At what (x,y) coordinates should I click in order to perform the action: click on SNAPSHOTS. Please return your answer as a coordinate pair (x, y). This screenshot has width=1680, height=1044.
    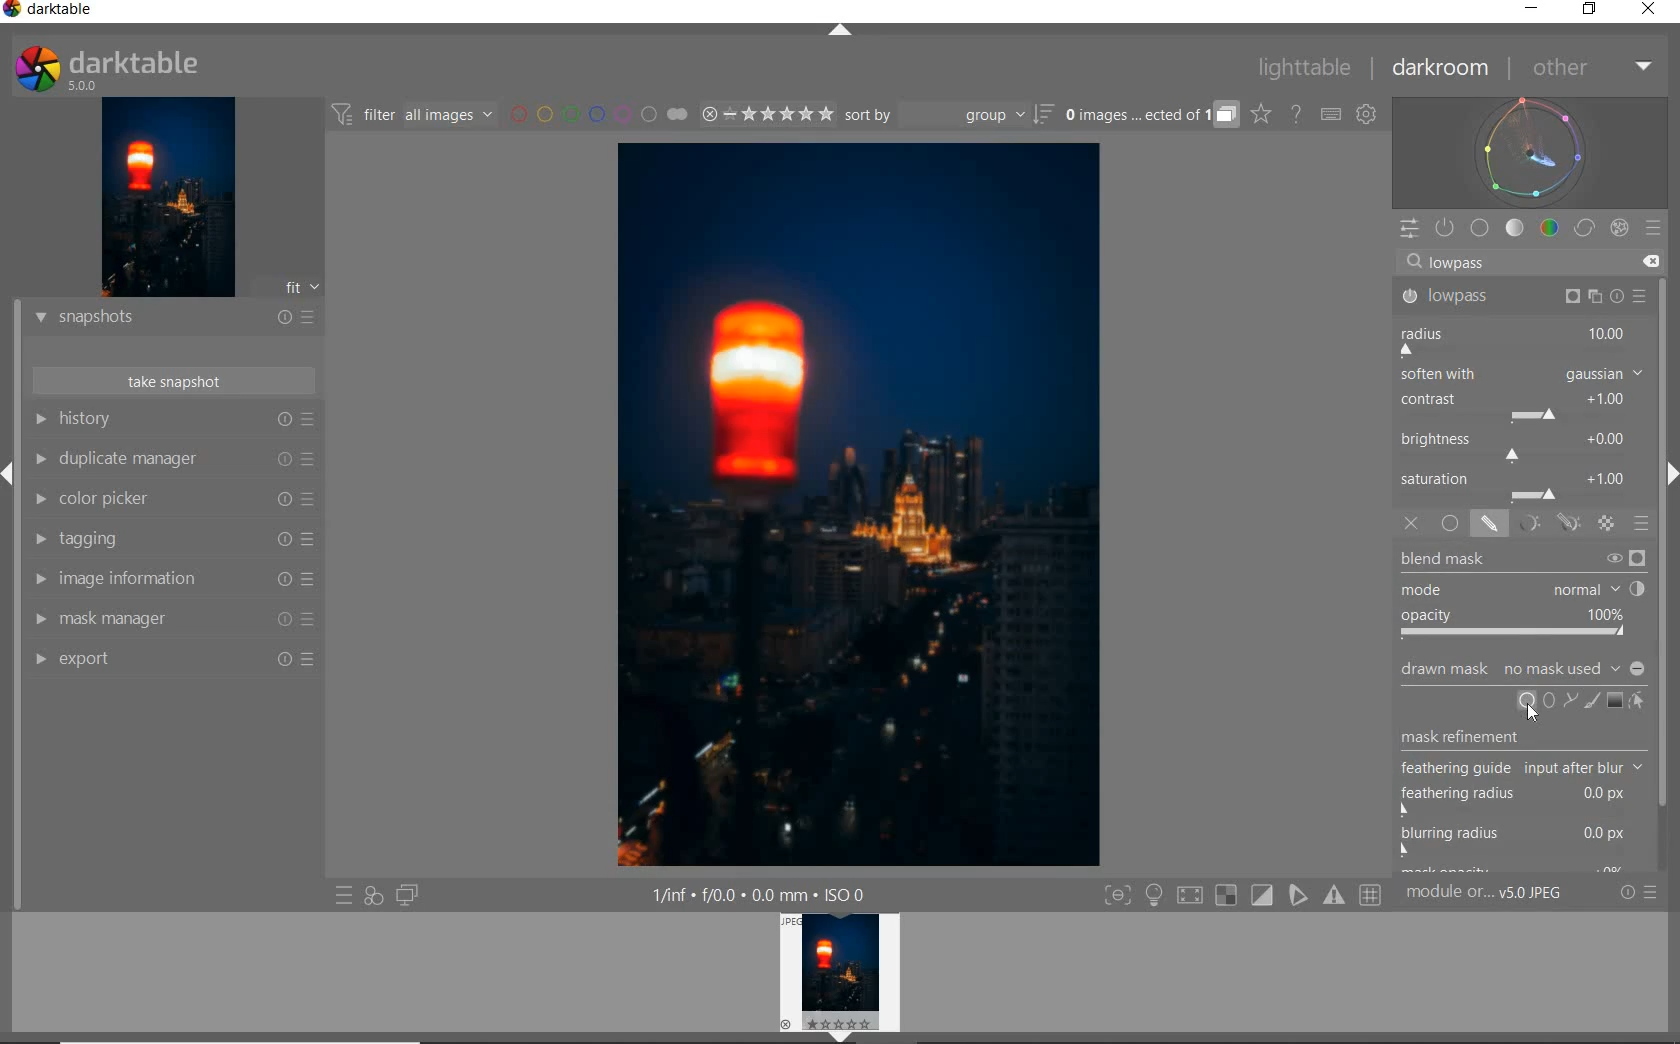
    Looking at the image, I should click on (175, 317).